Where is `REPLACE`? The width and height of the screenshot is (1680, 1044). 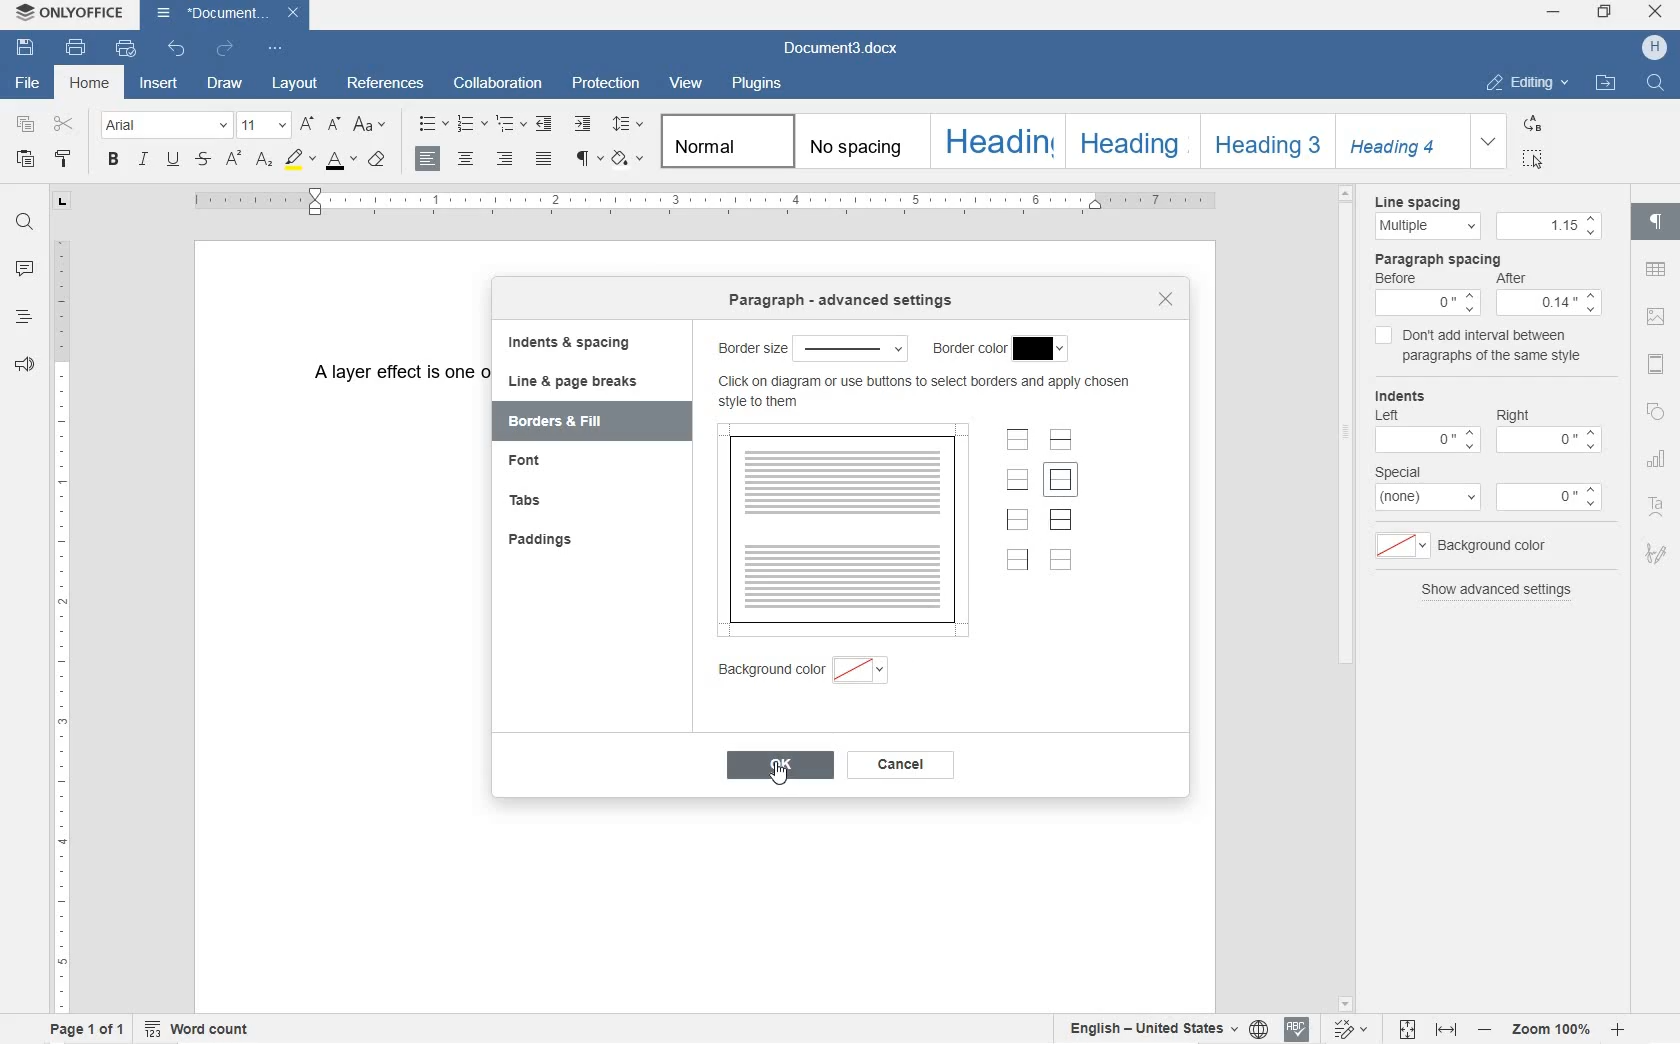
REPLACE is located at coordinates (1531, 122).